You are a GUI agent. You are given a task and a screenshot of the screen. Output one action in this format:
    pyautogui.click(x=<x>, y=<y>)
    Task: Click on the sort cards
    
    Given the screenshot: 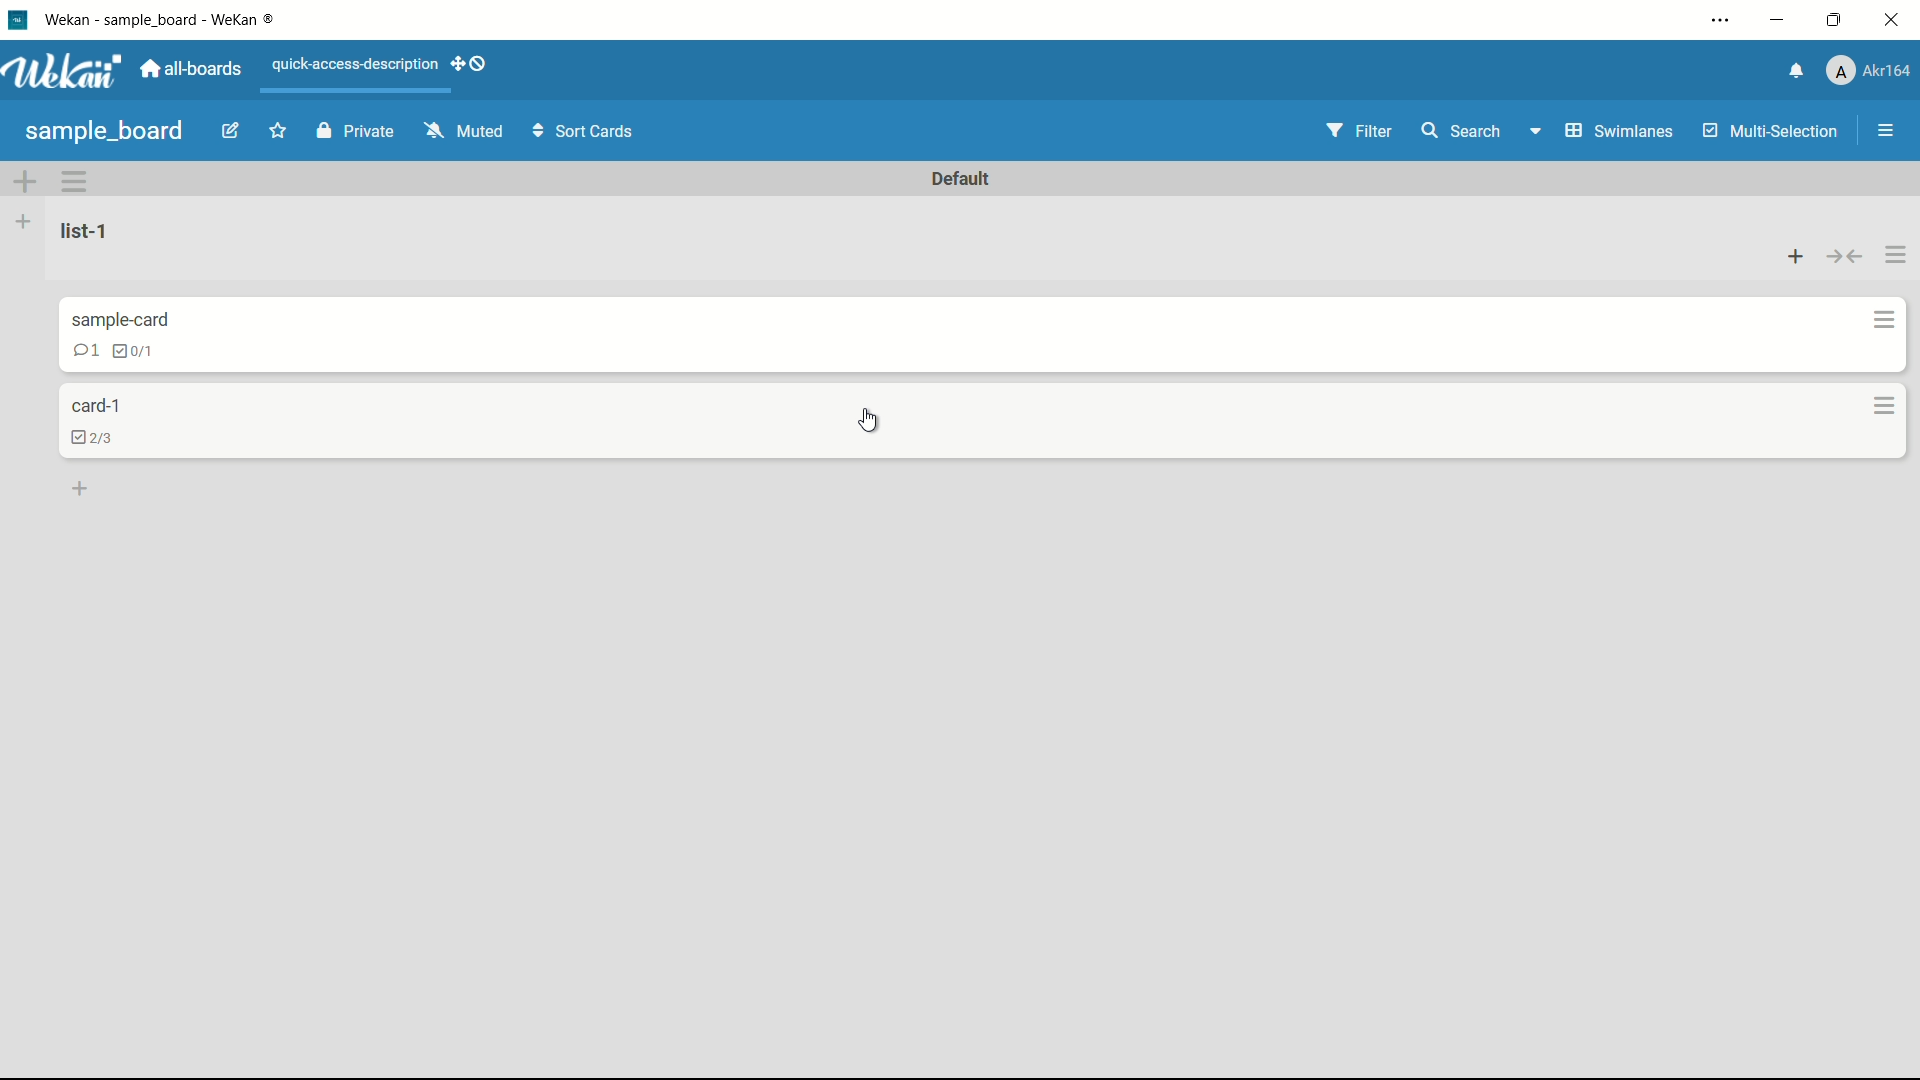 What is the action you would take?
    pyautogui.click(x=587, y=133)
    